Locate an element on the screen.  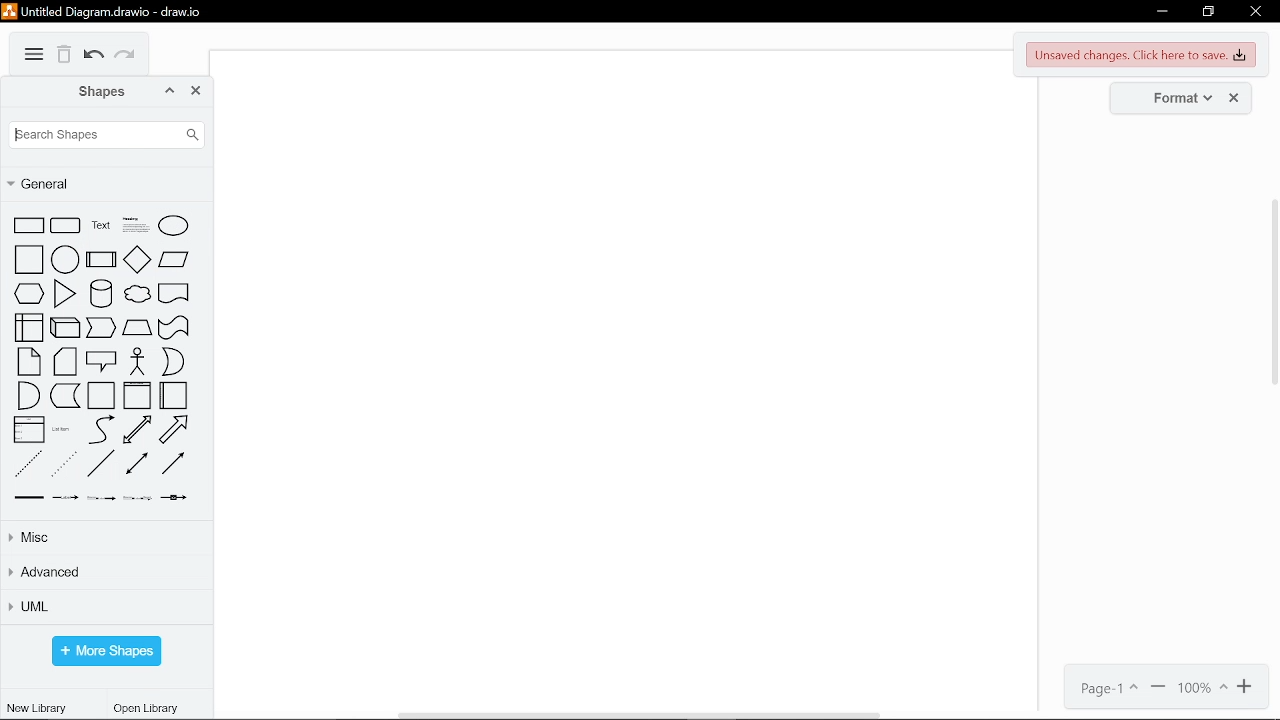
UML is located at coordinates (105, 607).